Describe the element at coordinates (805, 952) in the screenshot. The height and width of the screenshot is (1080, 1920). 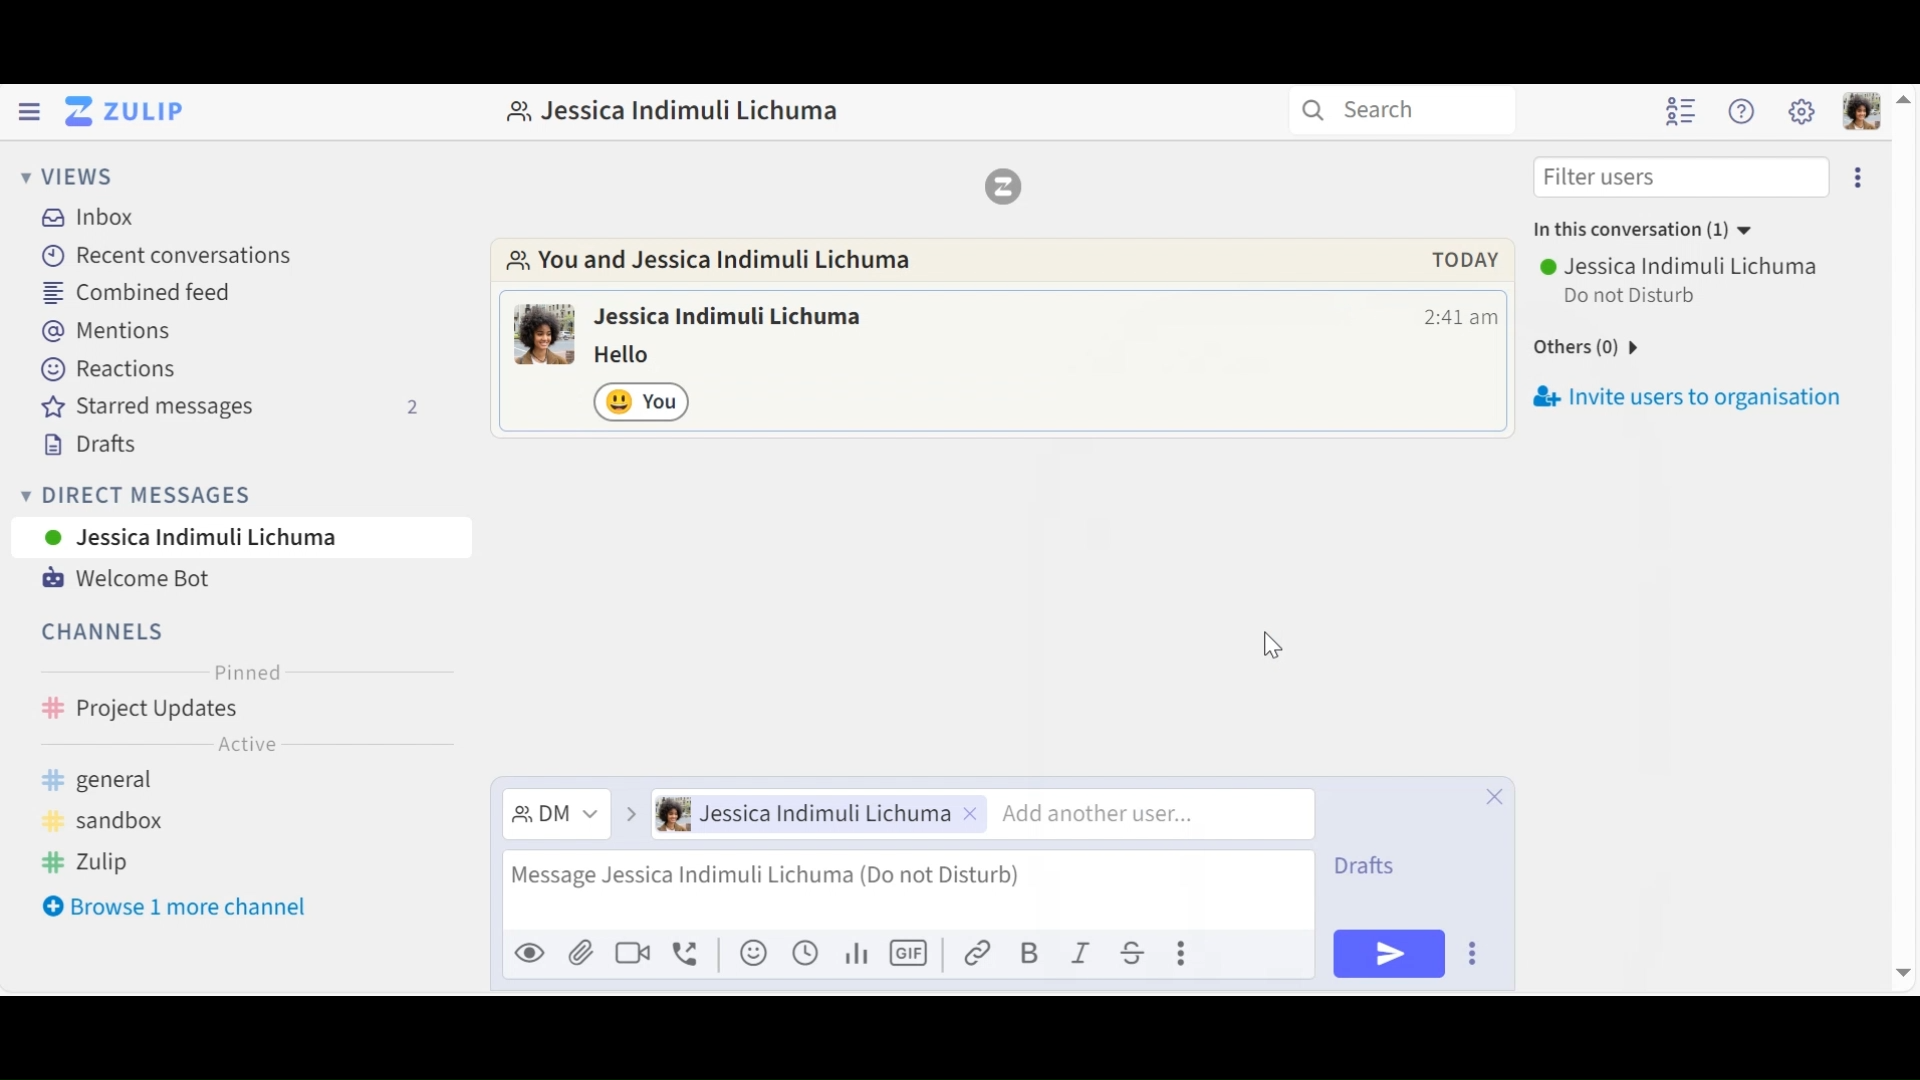
I see `Add global time` at that location.